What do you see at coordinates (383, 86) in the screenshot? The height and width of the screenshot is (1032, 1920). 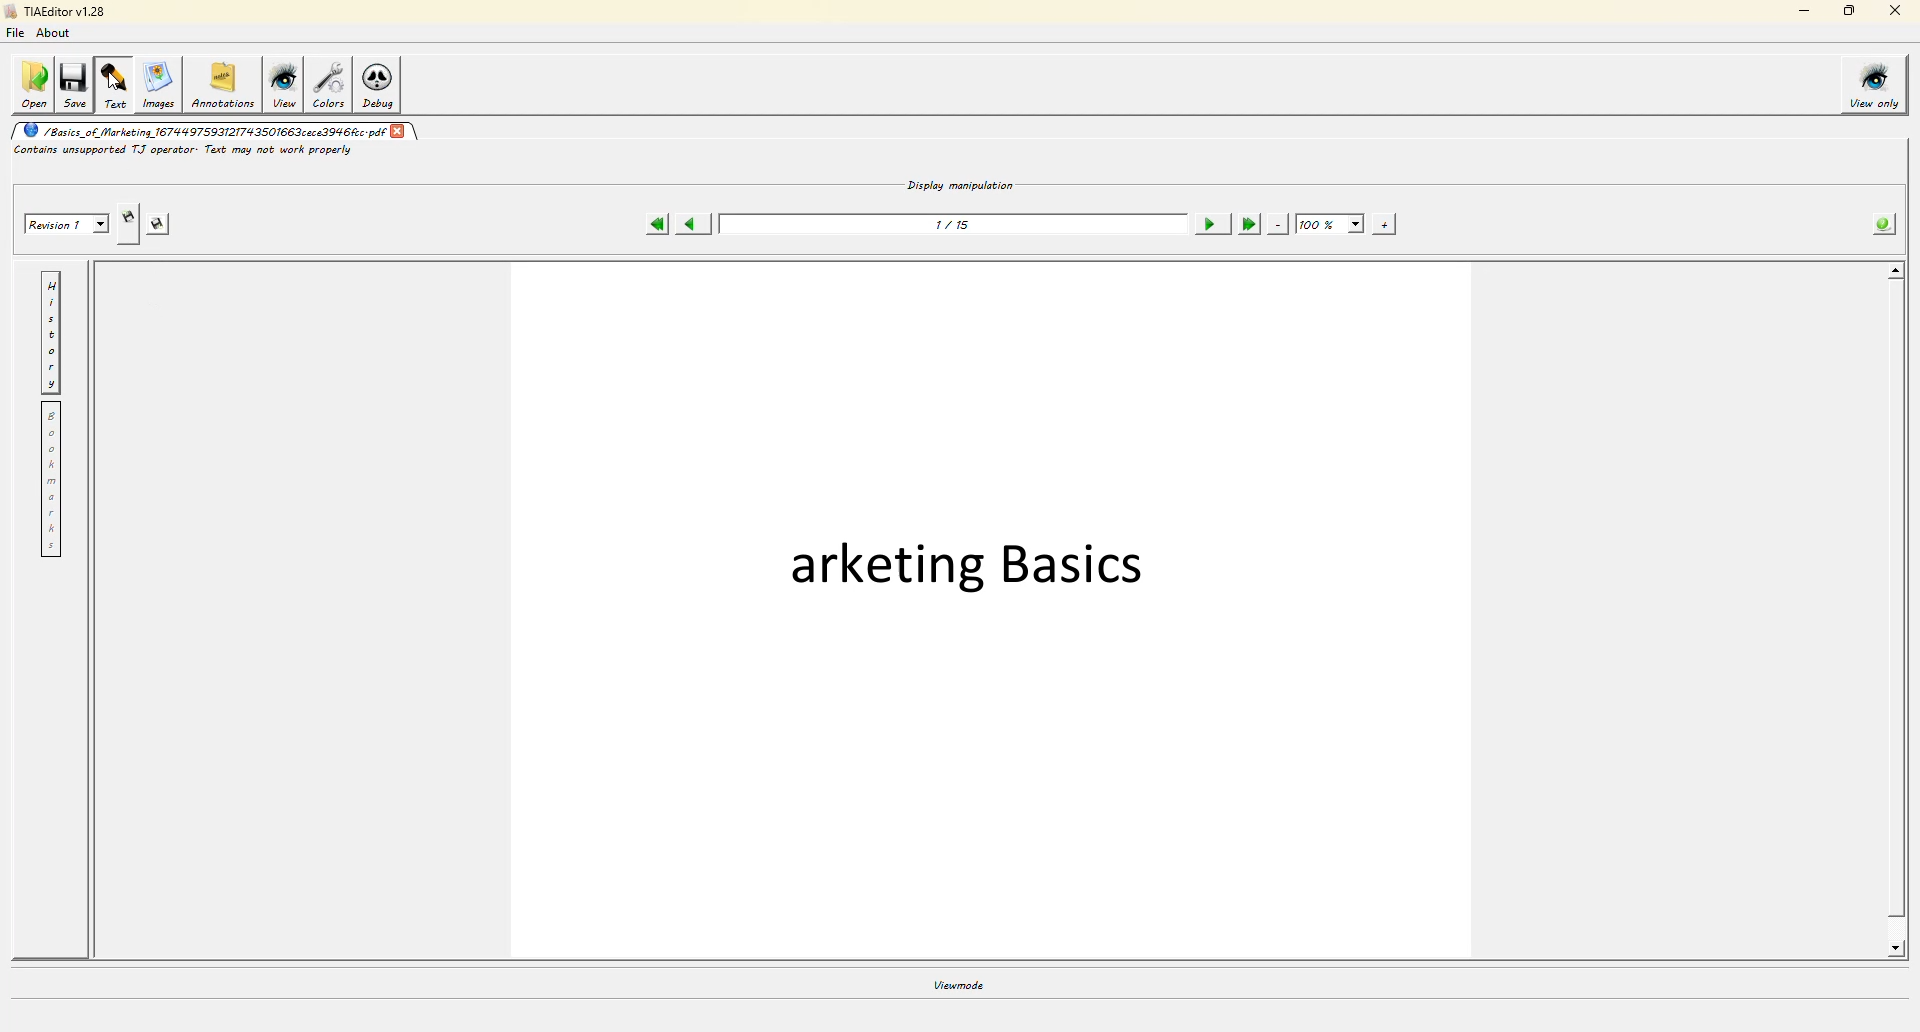 I see `debug` at bounding box center [383, 86].